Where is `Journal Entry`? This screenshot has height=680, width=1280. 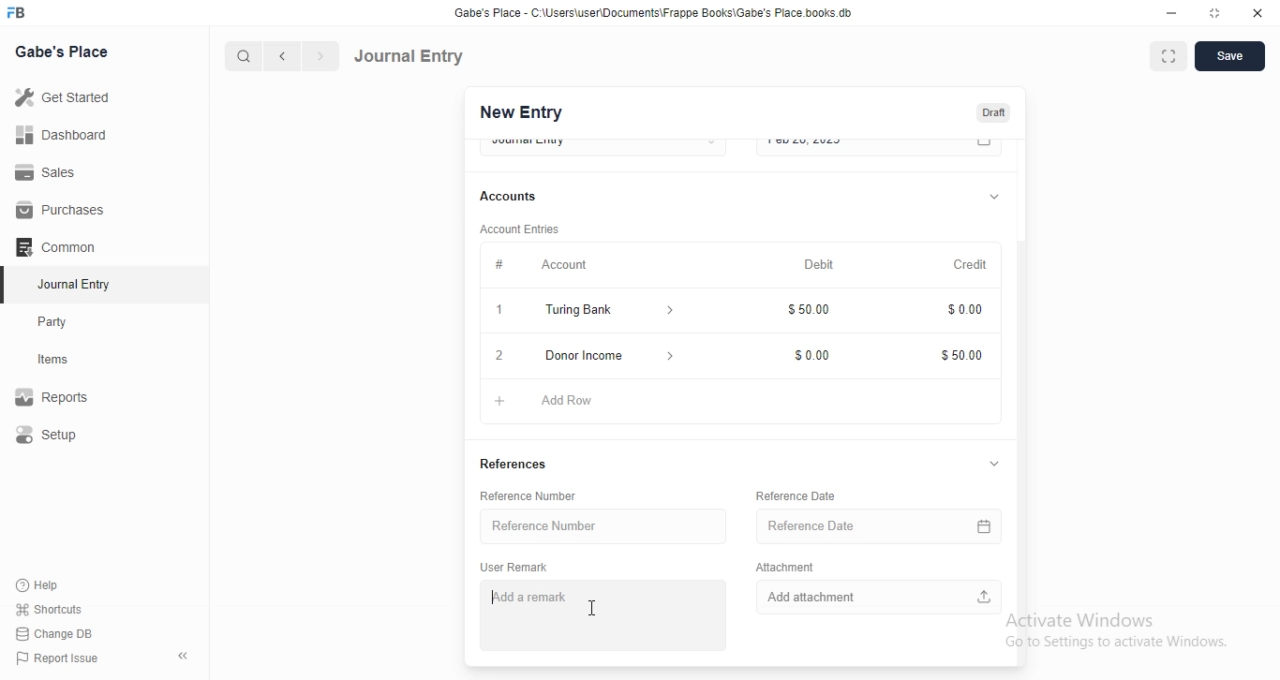
Journal Entry is located at coordinates (65, 286).